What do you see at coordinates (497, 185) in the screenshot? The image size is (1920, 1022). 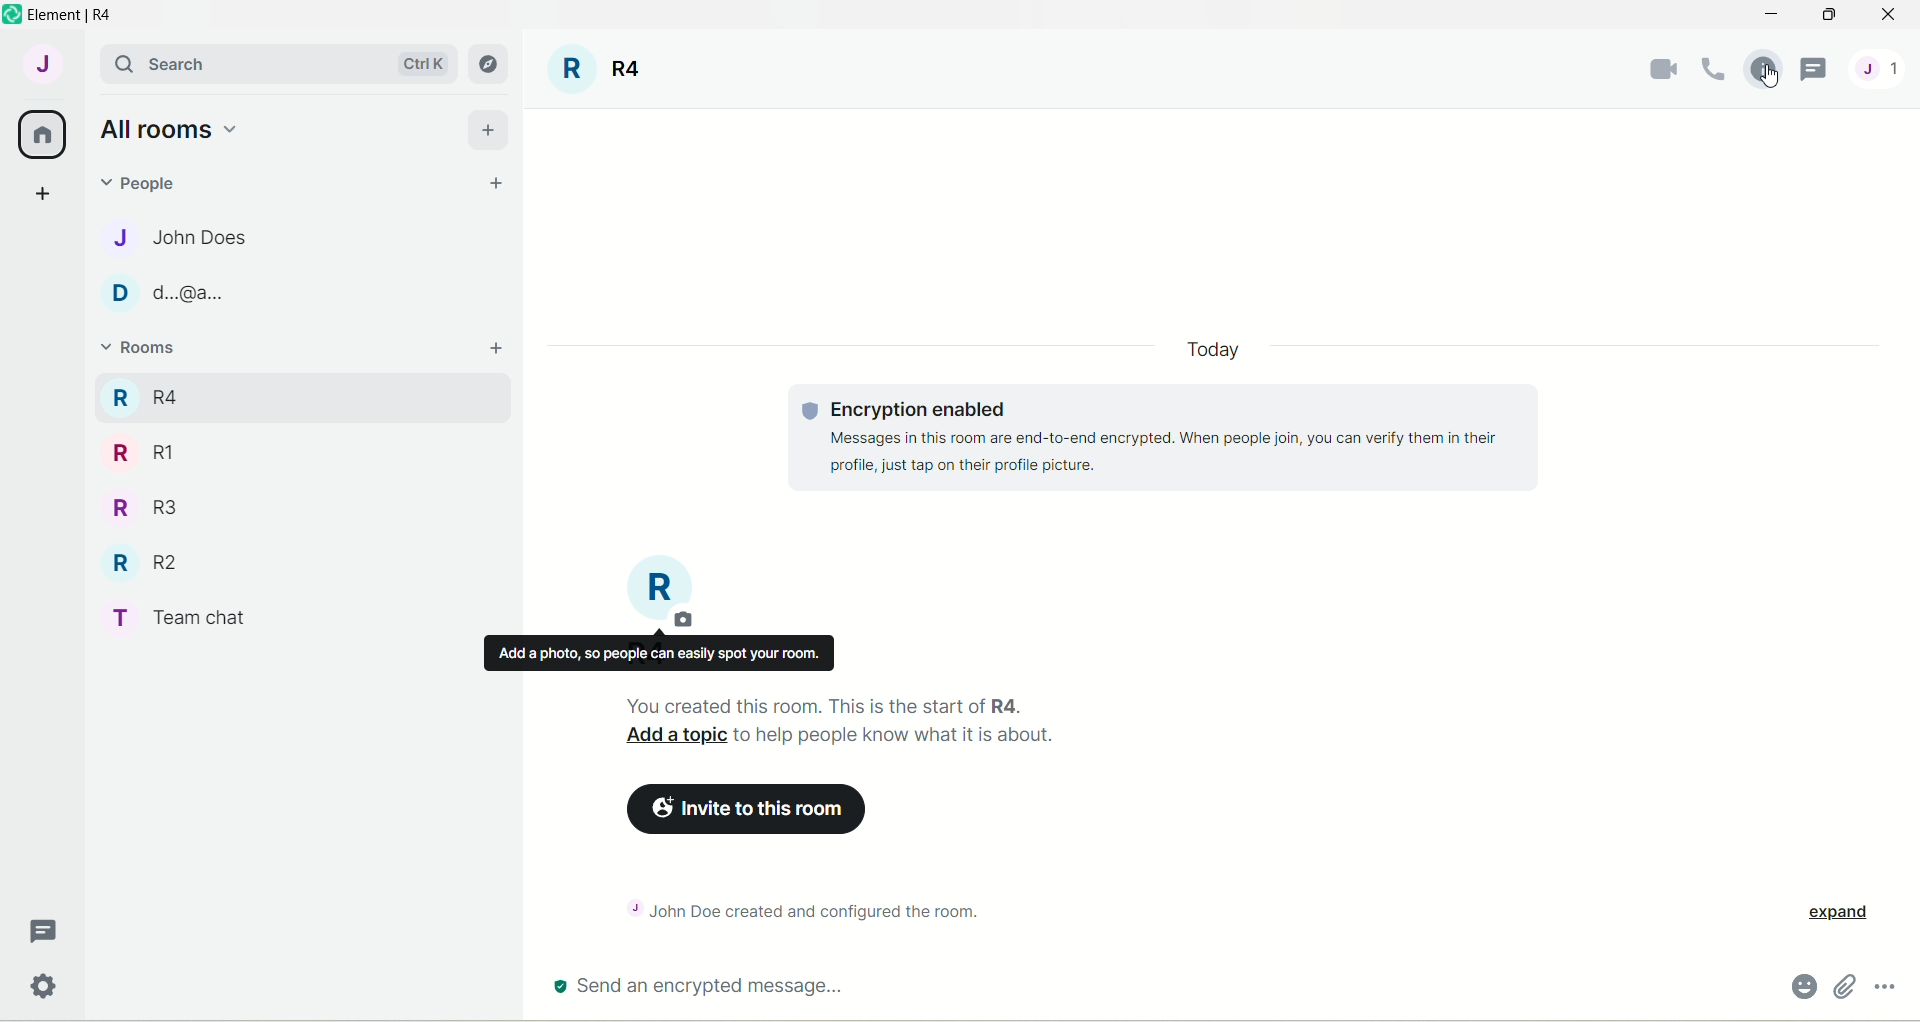 I see `start chat` at bounding box center [497, 185].